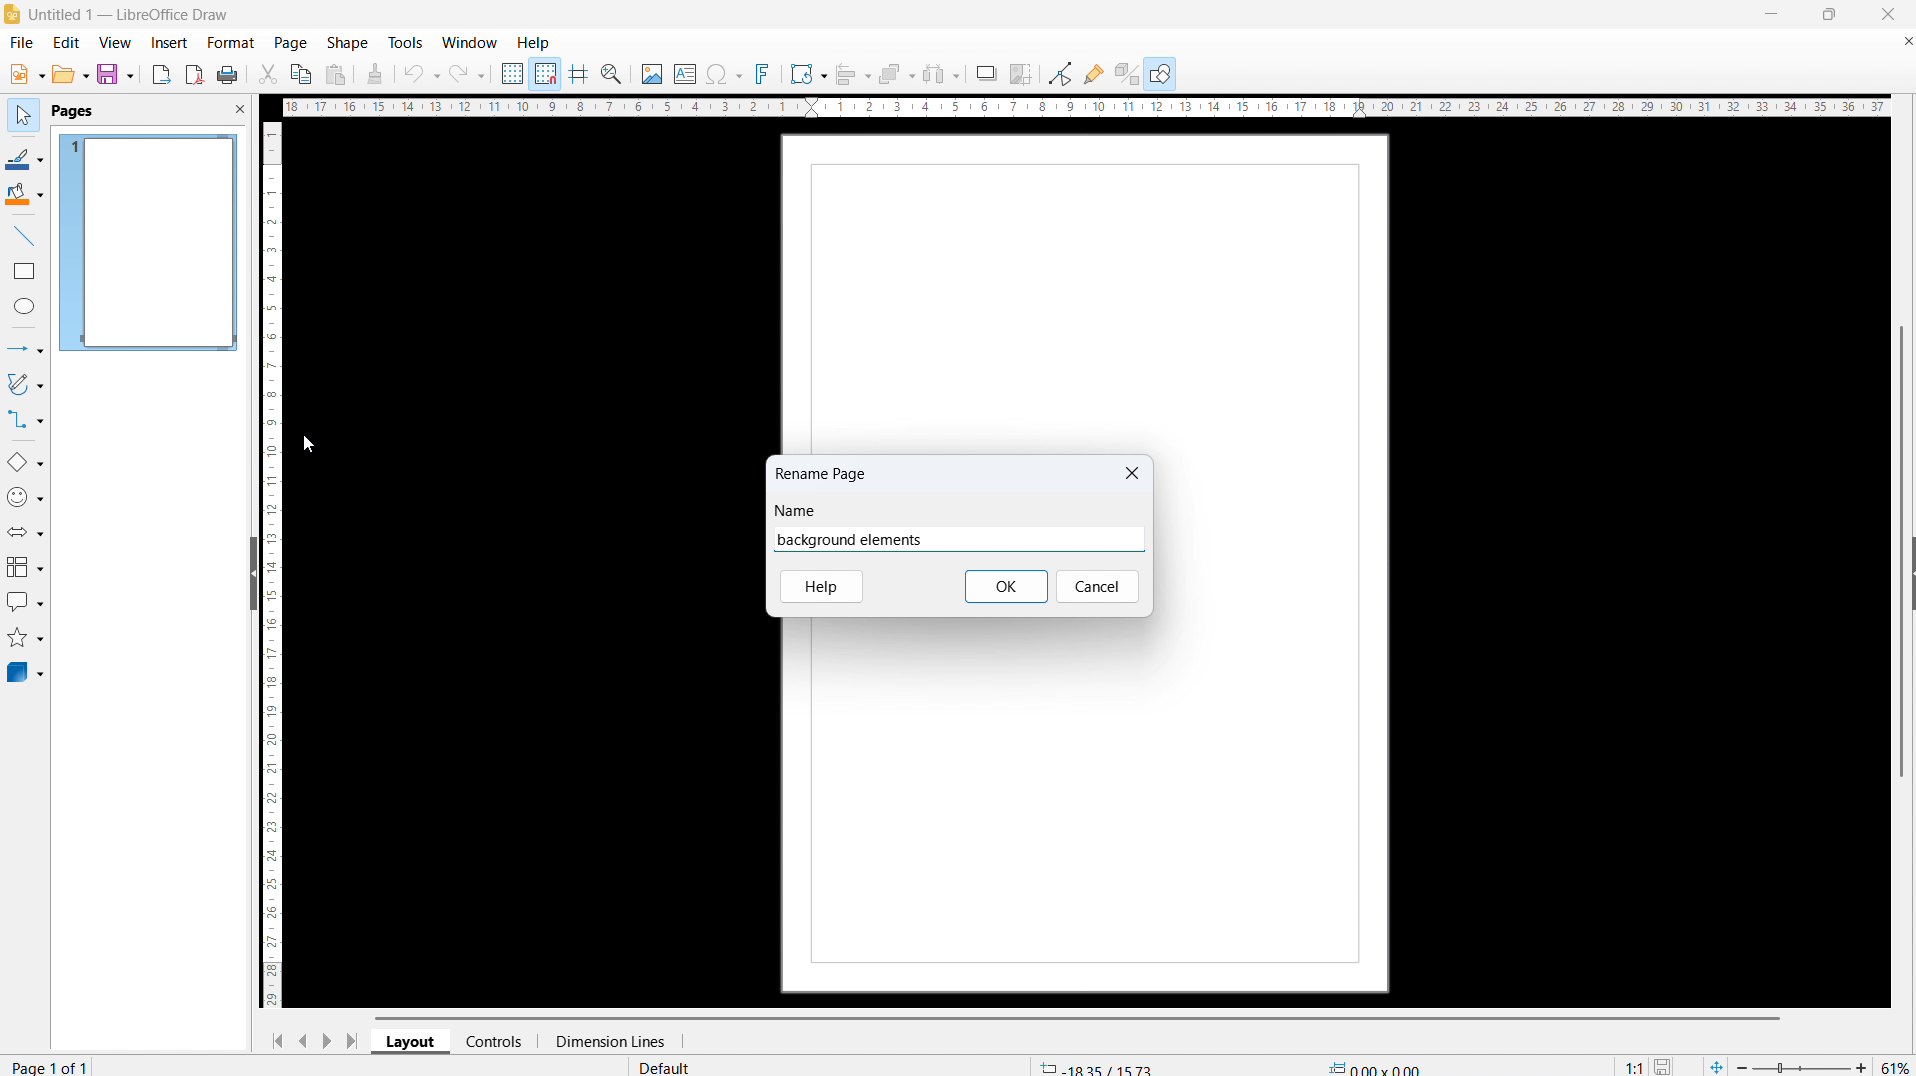 This screenshot has height=1076, width=1916. Describe the element at coordinates (853, 74) in the screenshot. I see `align` at that location.